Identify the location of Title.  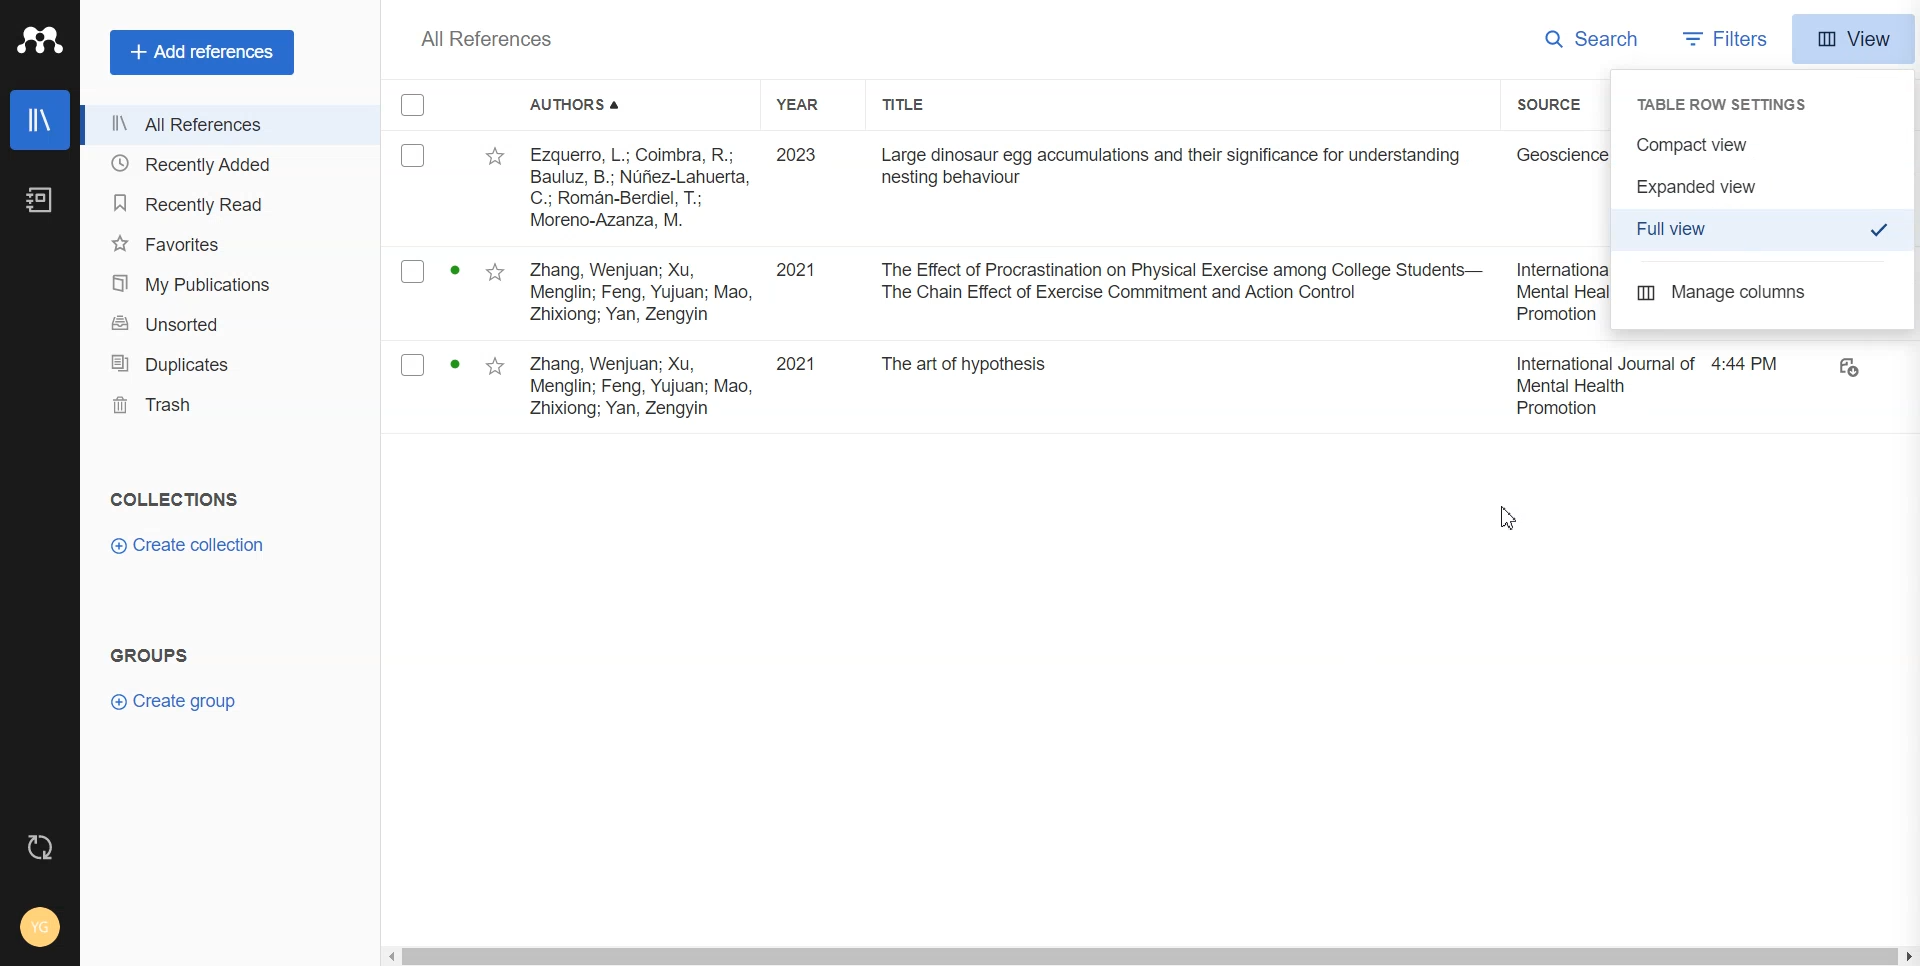
(921, 105).